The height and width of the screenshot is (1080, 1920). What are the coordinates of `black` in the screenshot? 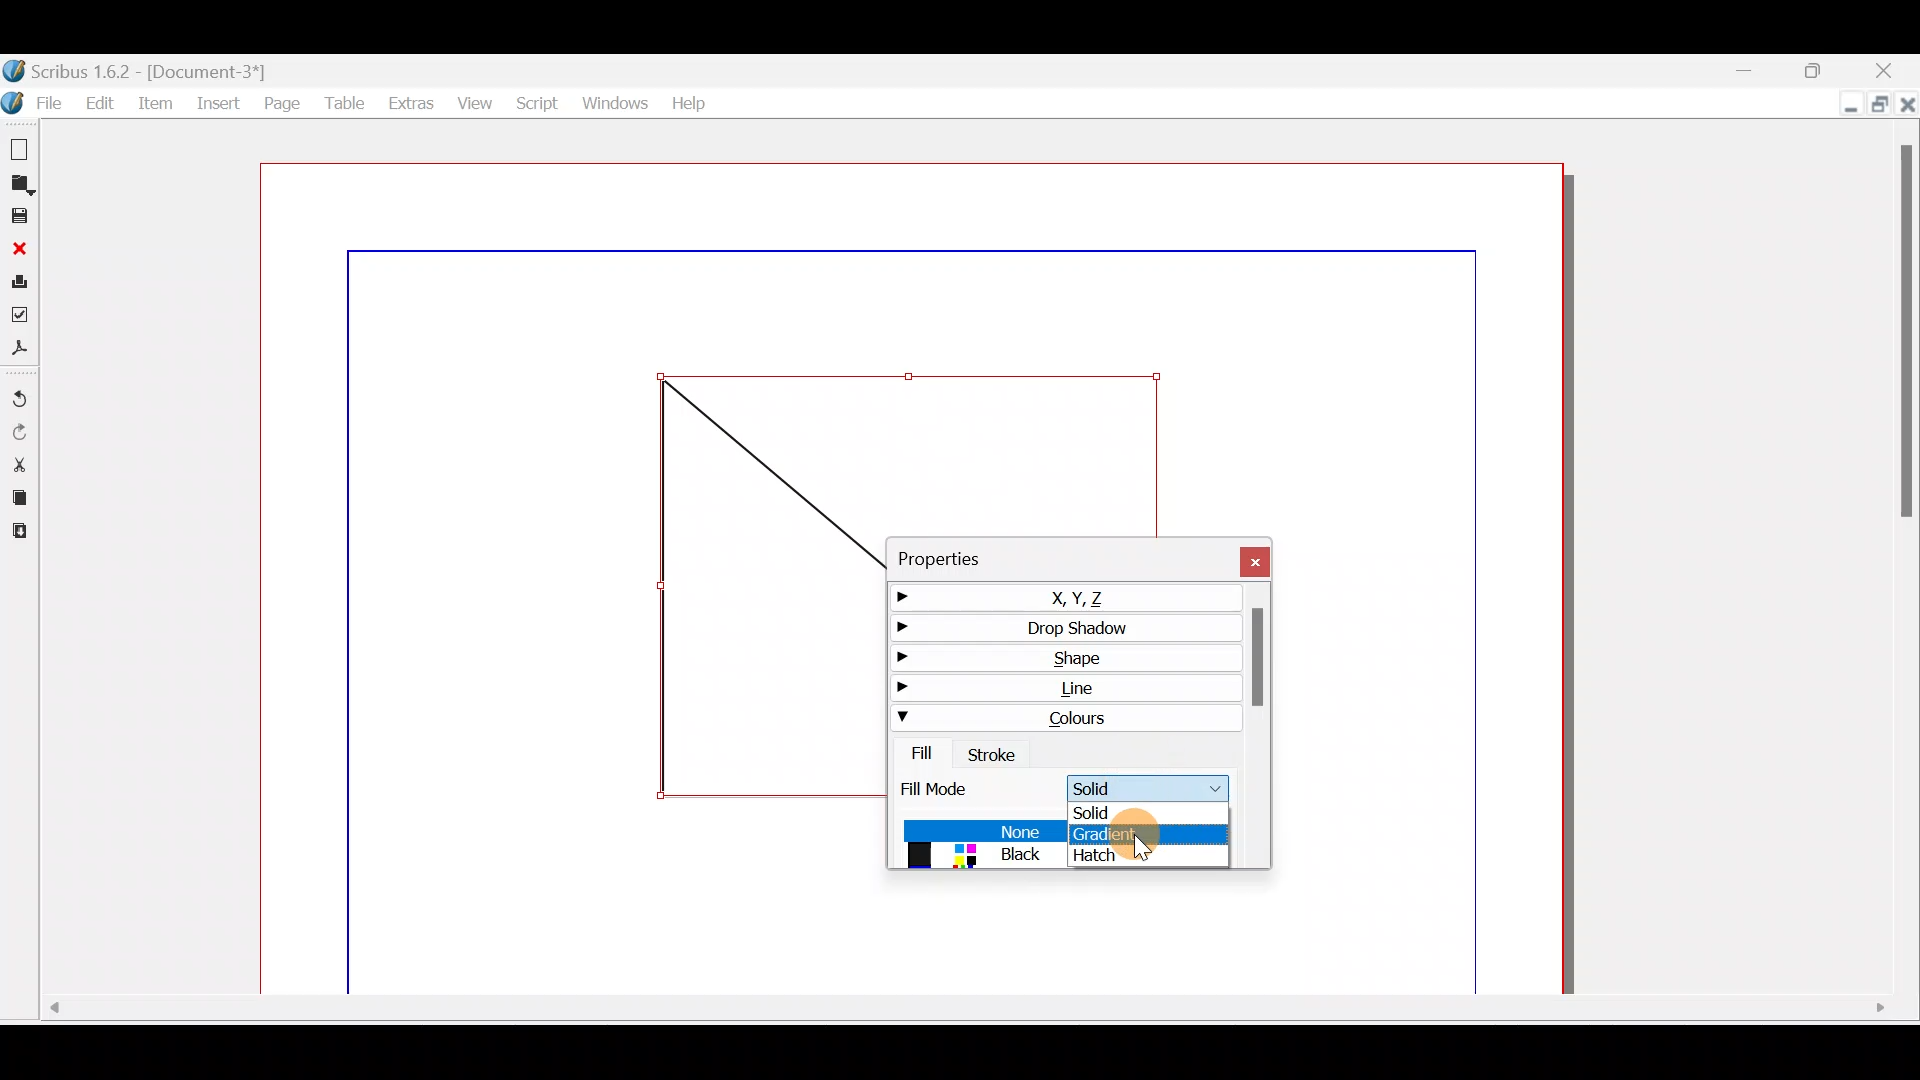 It's located at (919, 856).